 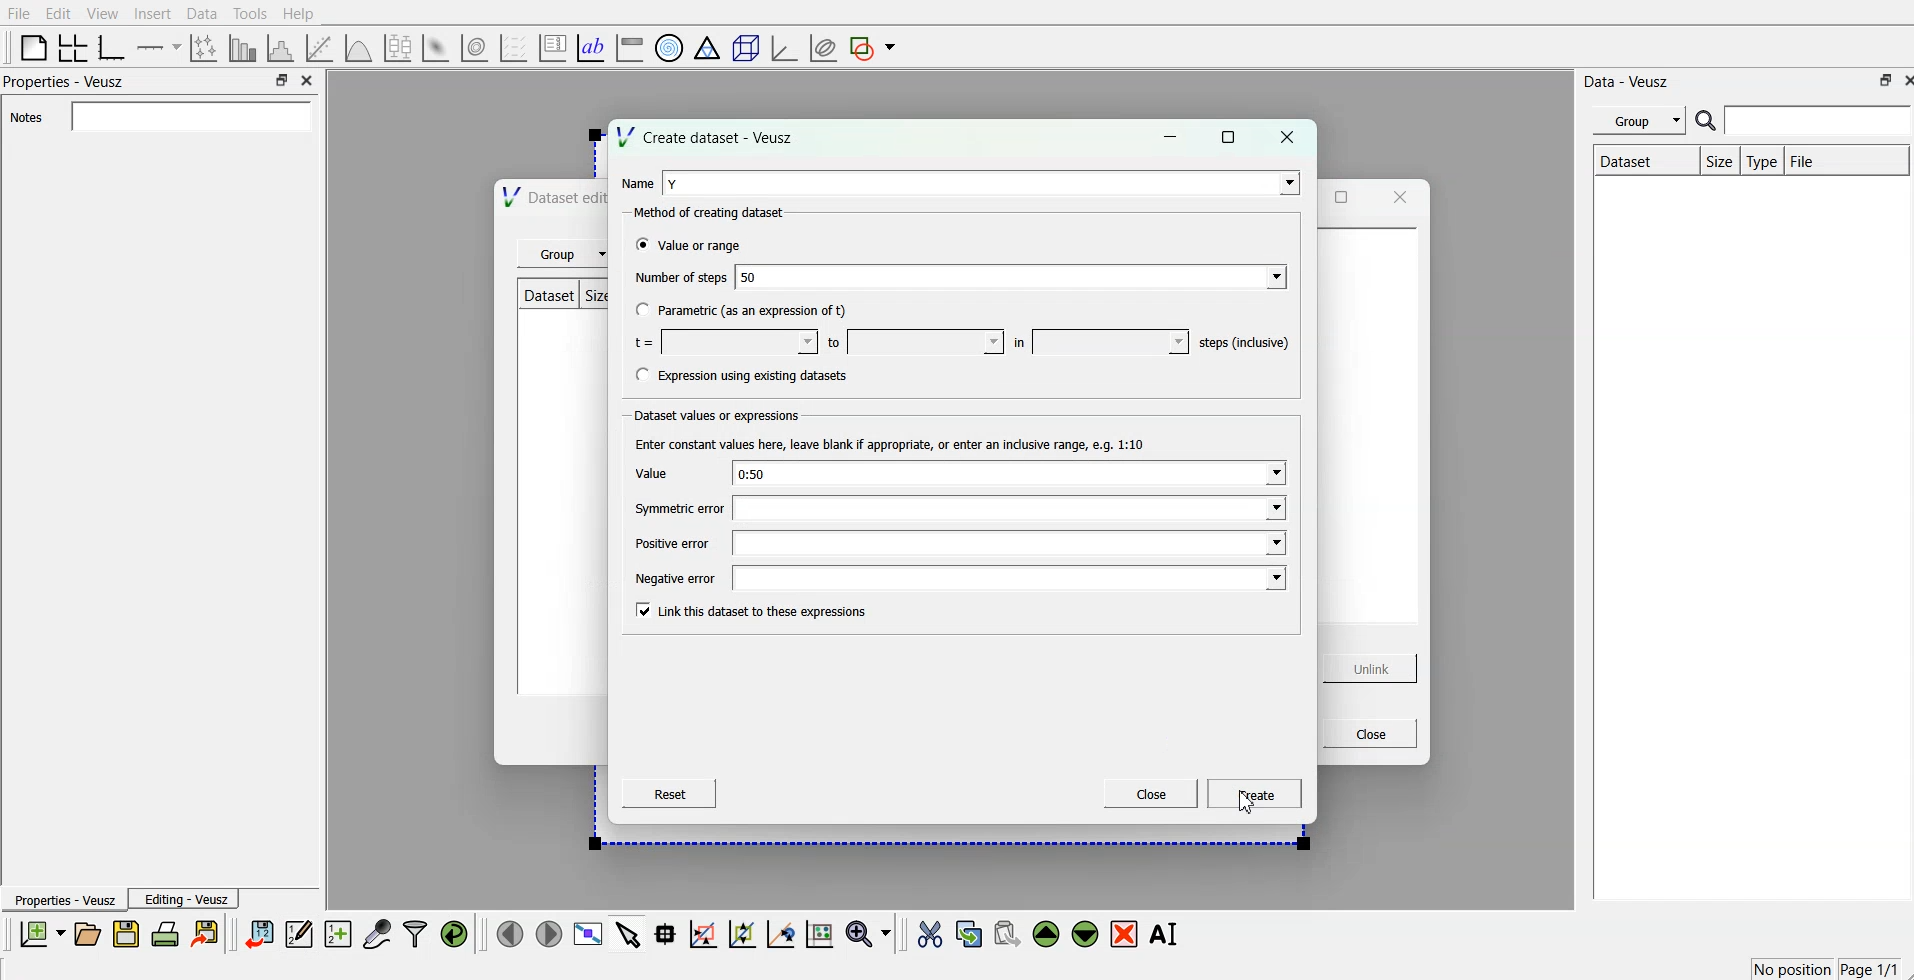 What do you see at coordinates (512, 45) in the screenshot?
I see `plot vector field` at bounding box center [512, 45].